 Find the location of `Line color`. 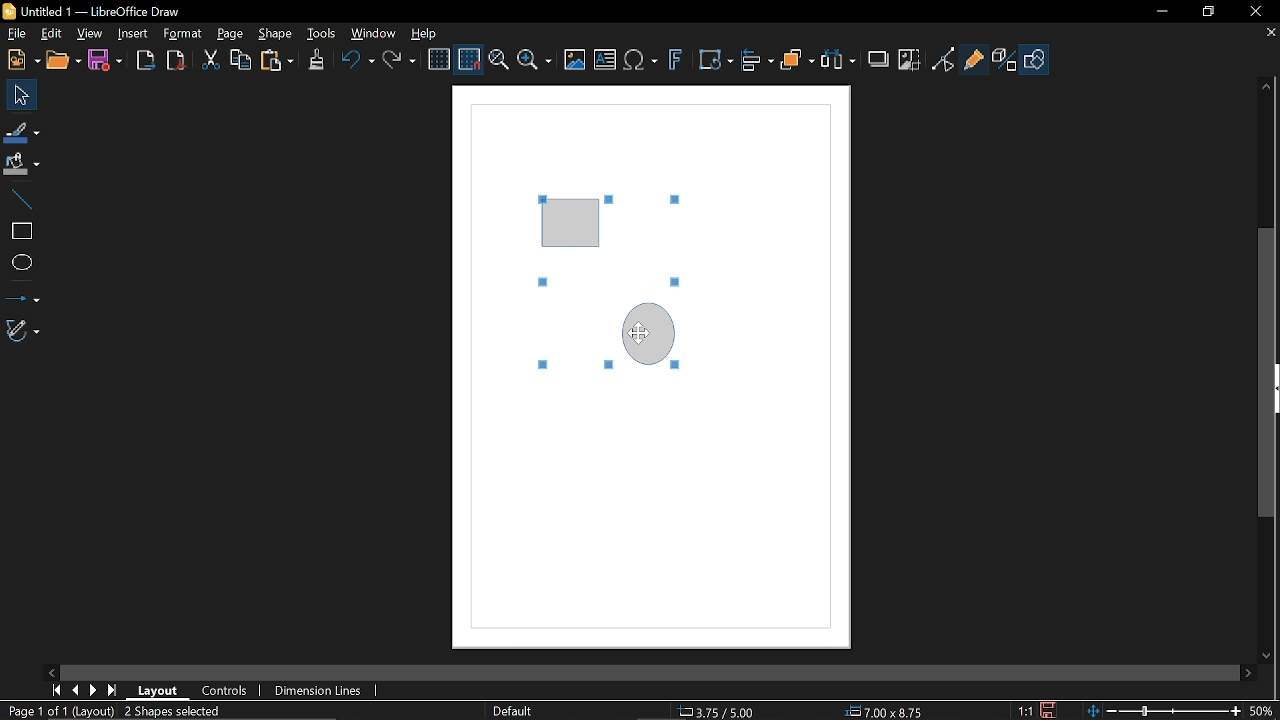

Line color is located at coordinates (22, 129).